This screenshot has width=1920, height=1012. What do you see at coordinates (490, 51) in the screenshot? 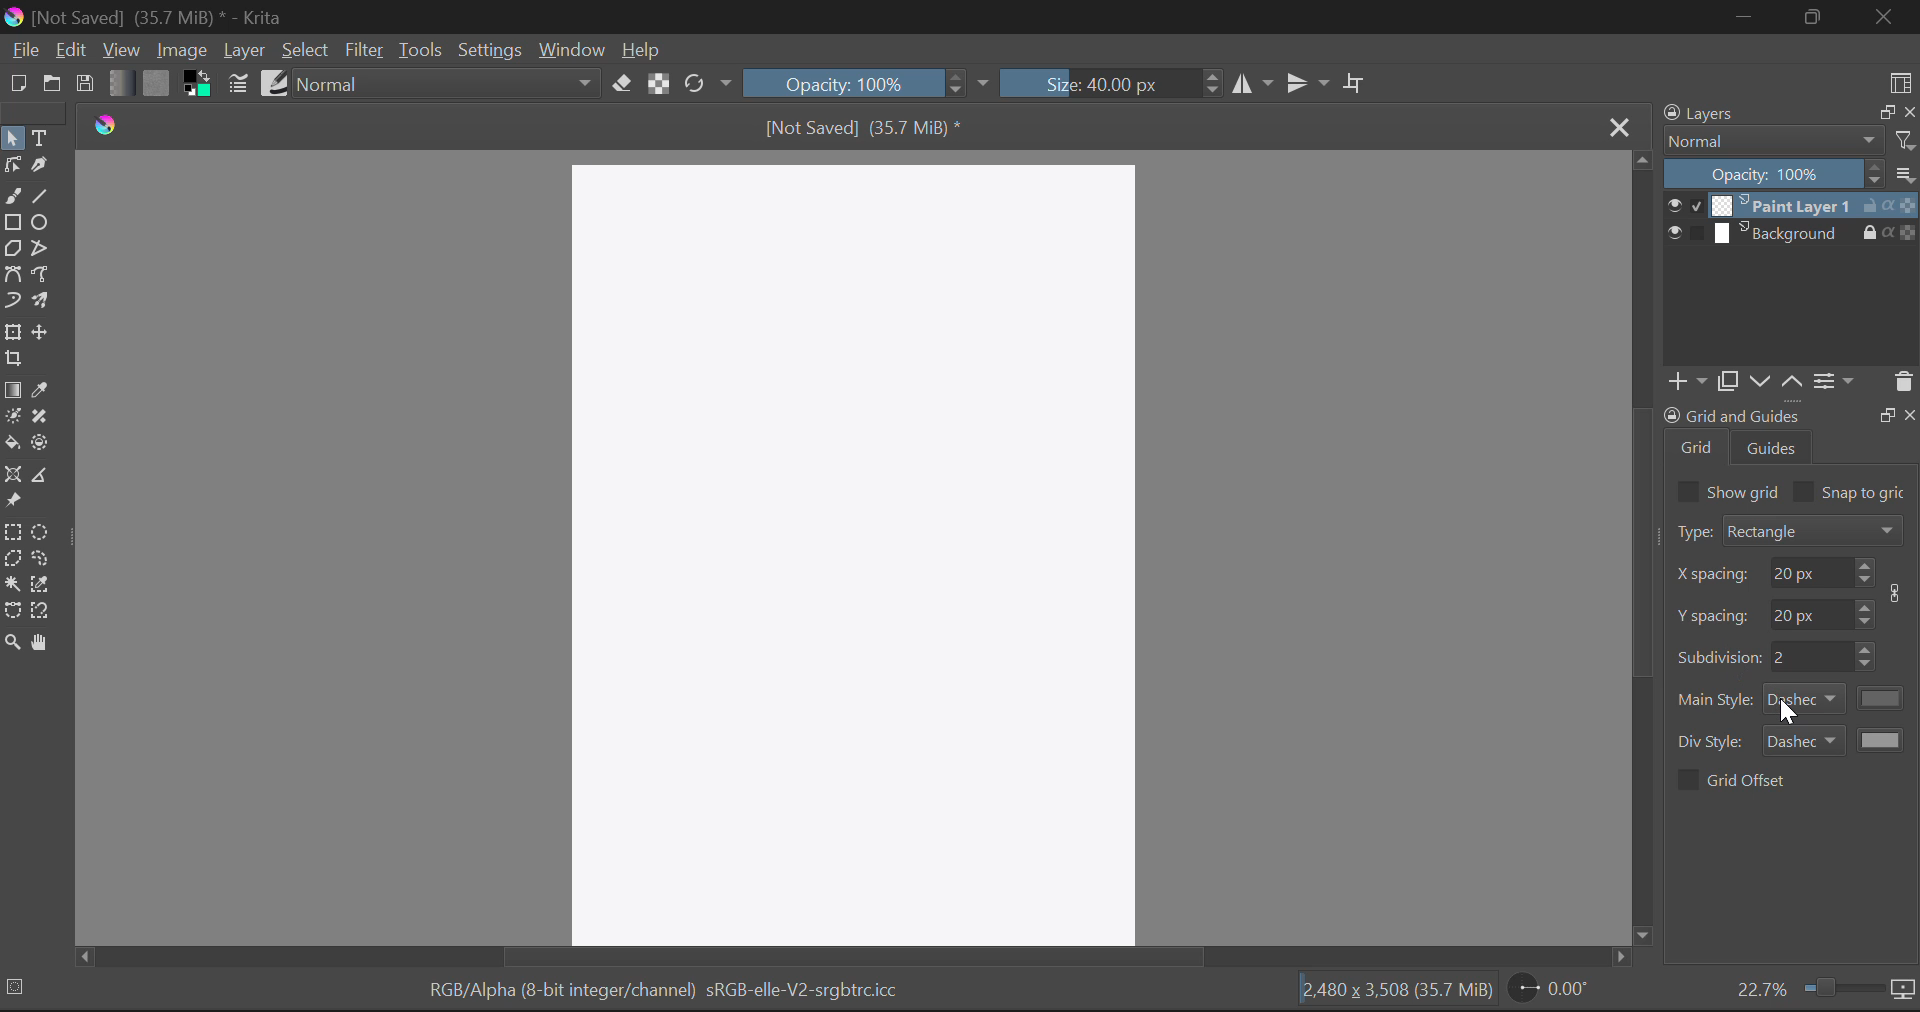
I see `Settings` at bounding box center [490, 51].